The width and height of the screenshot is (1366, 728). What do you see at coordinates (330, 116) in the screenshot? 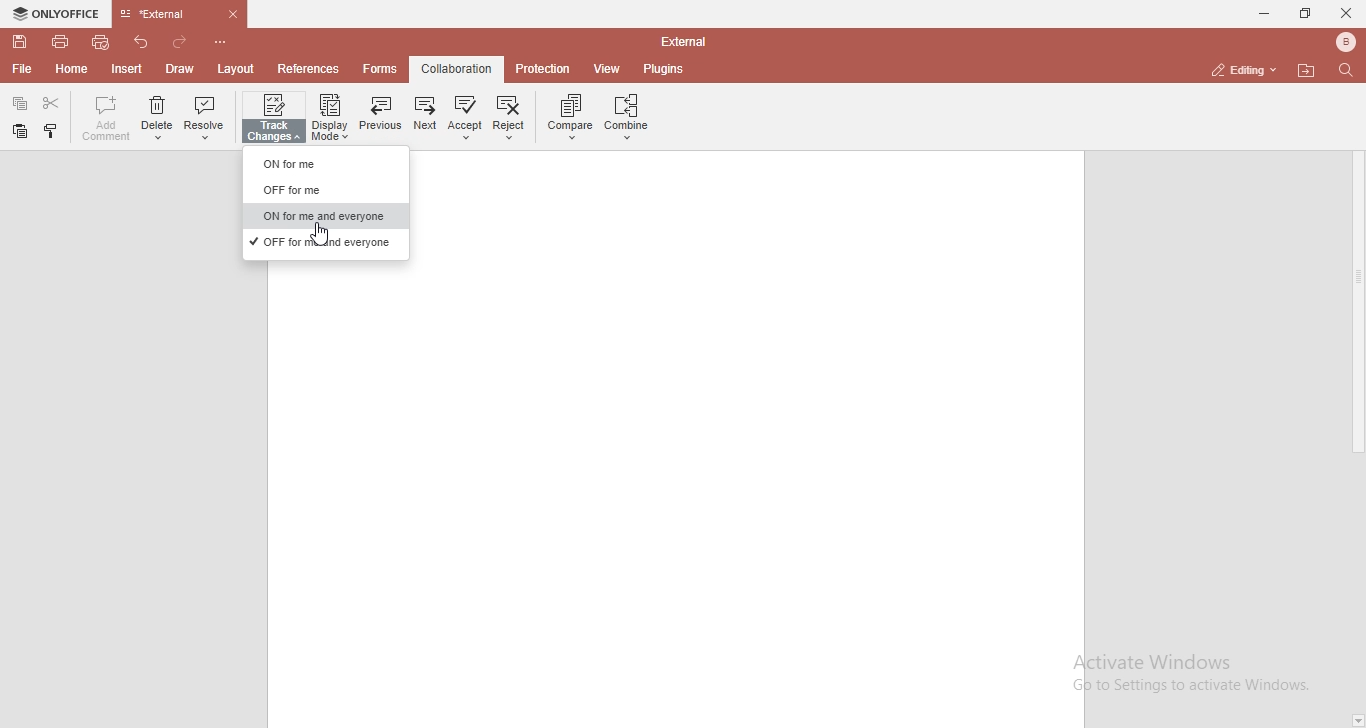
I see `display mode` at bounding box center [330, 116].